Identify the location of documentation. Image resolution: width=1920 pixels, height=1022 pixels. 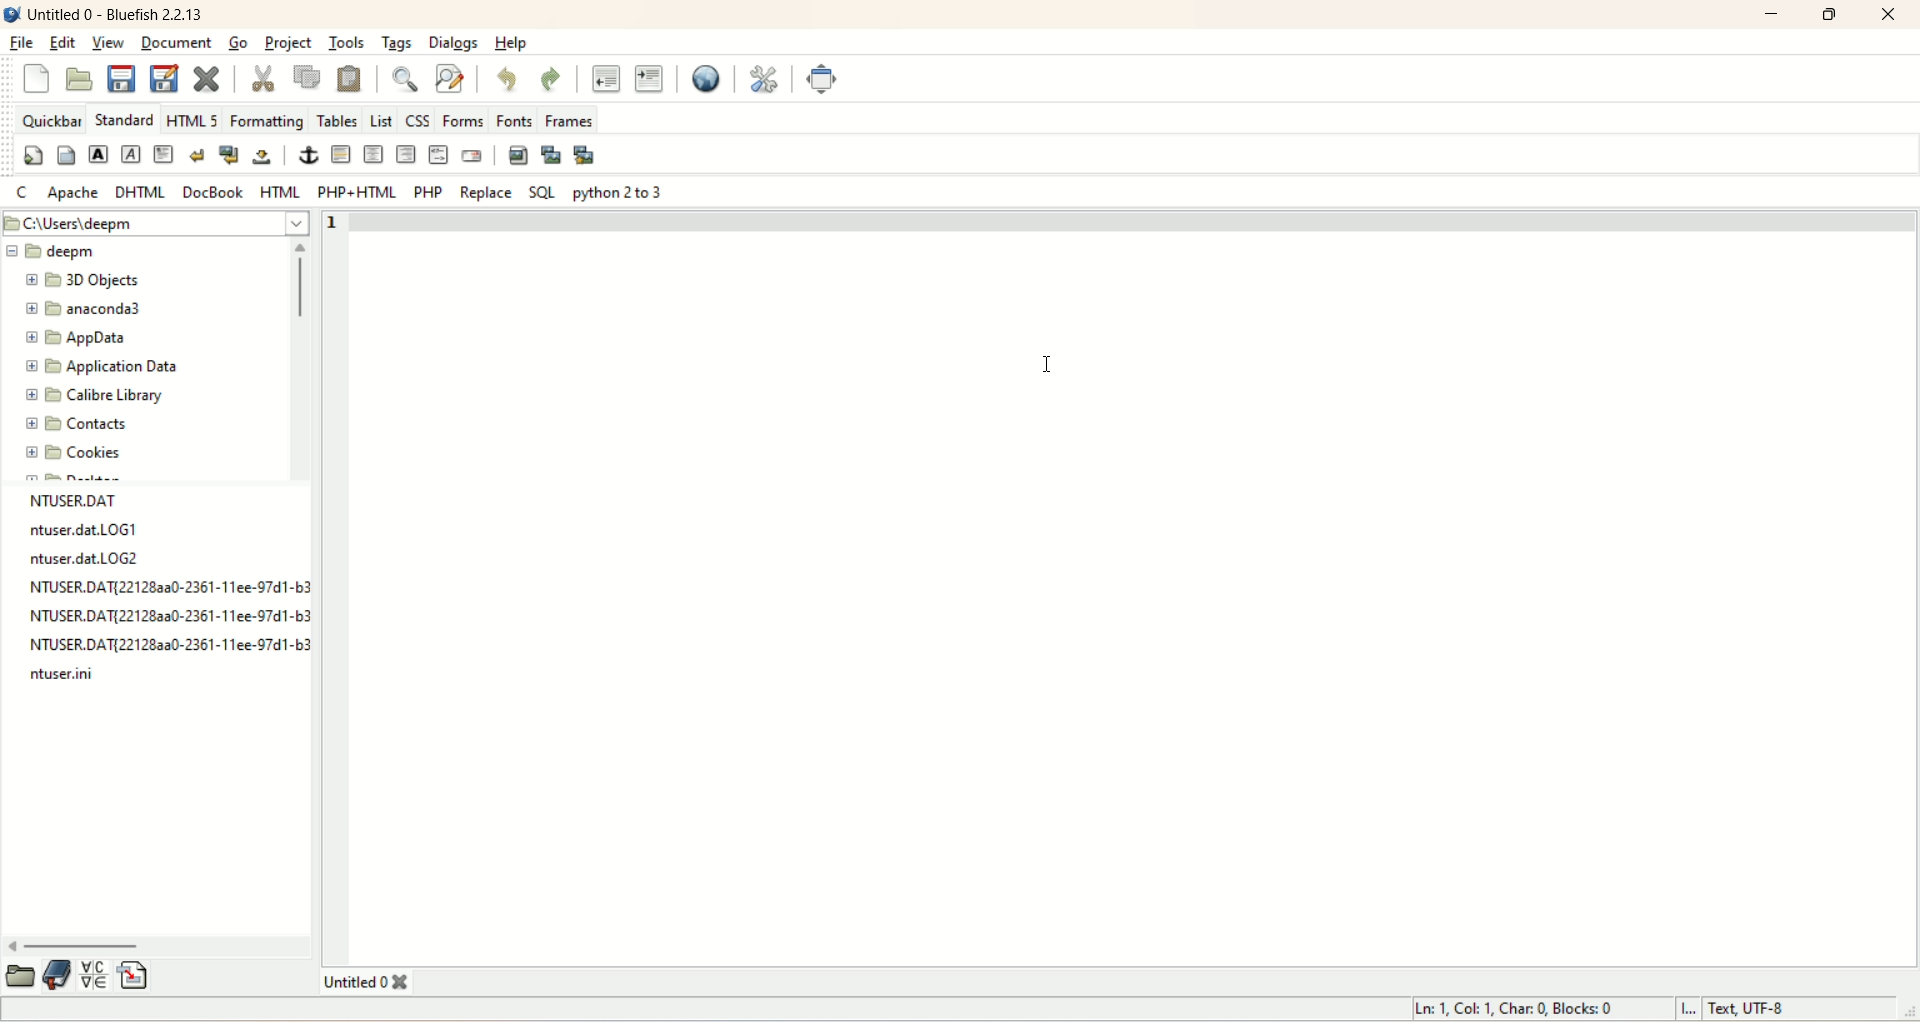
(58, 975).